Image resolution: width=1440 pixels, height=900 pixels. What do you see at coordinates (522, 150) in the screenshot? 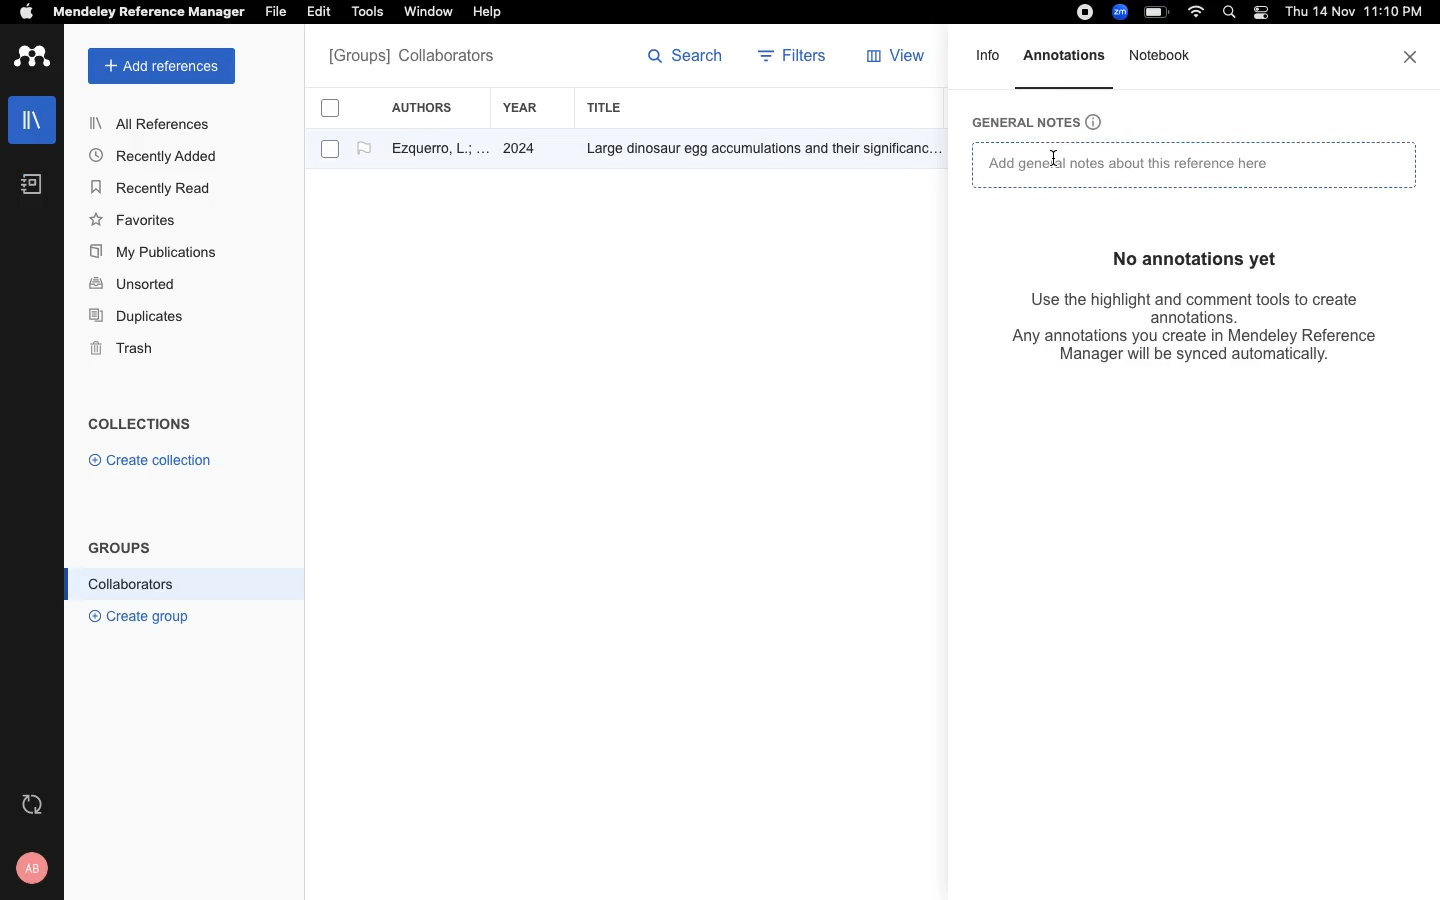
I see `2024` at bounding box center [522, 150].